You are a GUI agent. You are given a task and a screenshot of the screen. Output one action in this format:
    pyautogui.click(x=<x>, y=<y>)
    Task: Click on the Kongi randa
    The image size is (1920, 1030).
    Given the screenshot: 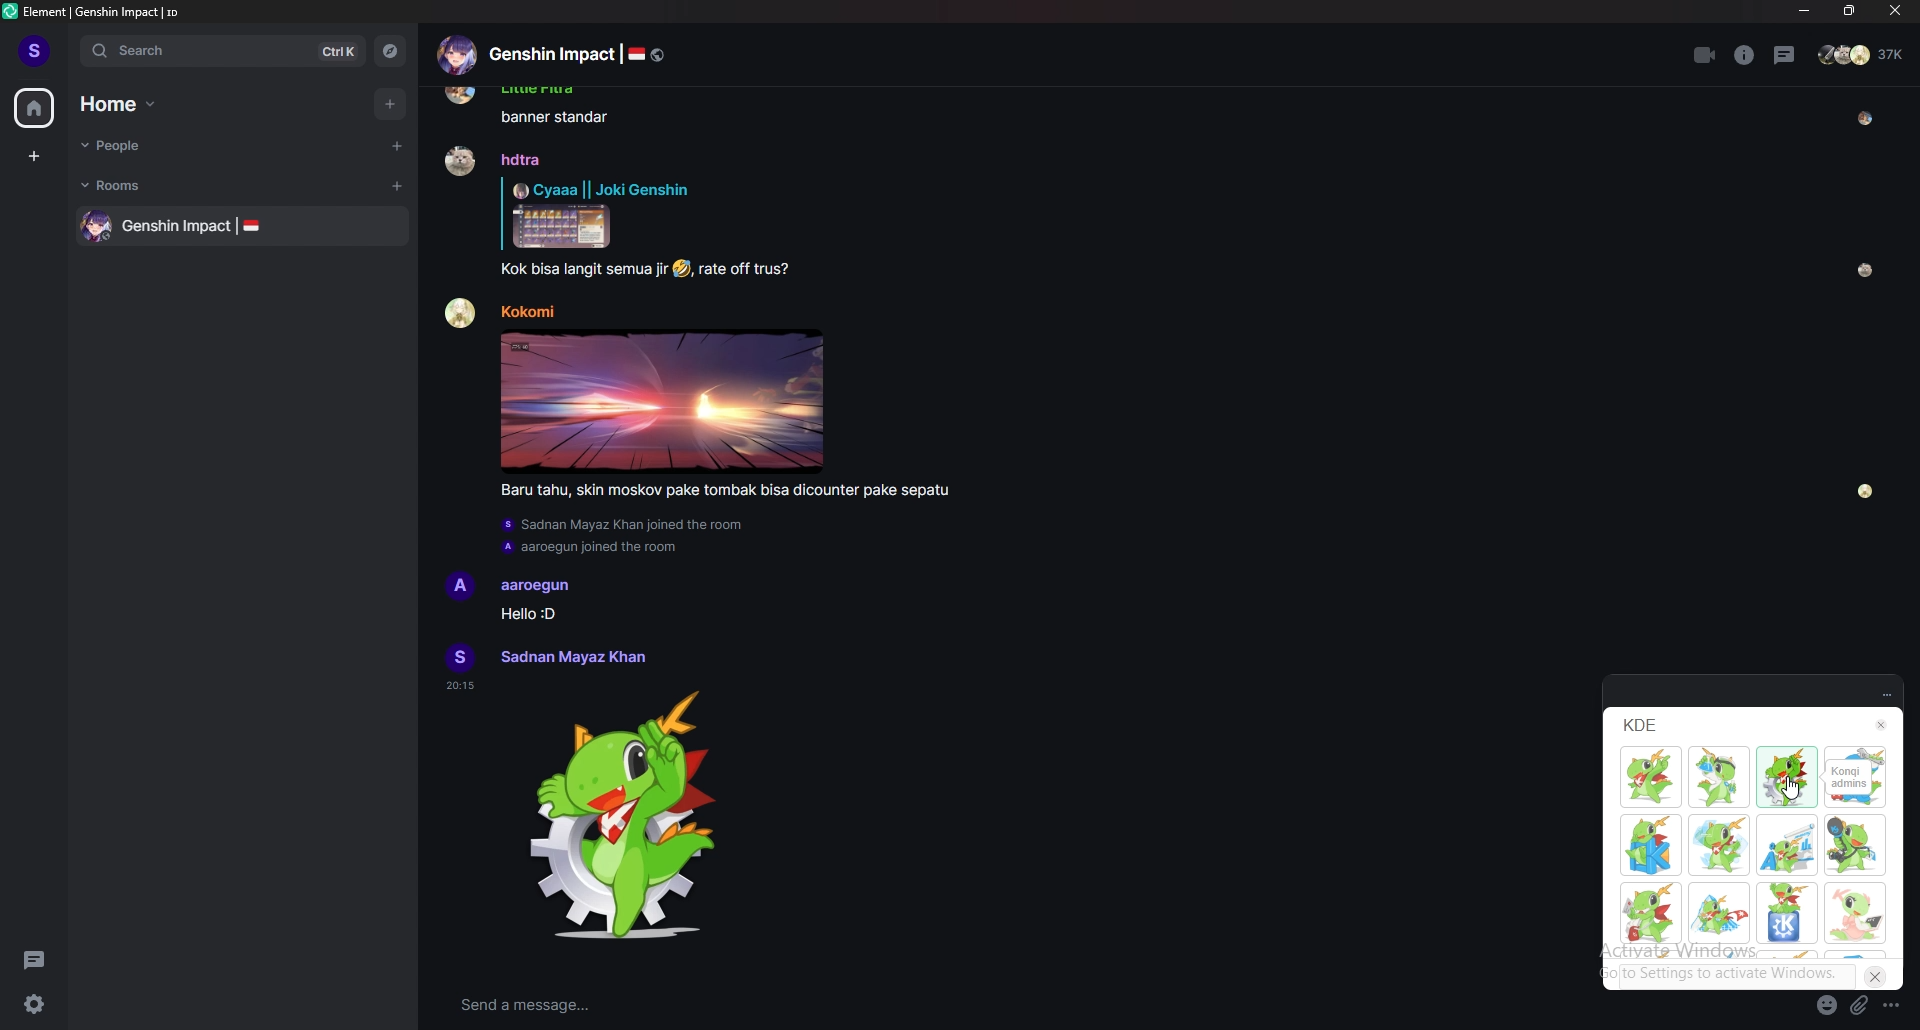 What is the action you would take?
    pyautogui.click(x=1719, y=913)
    